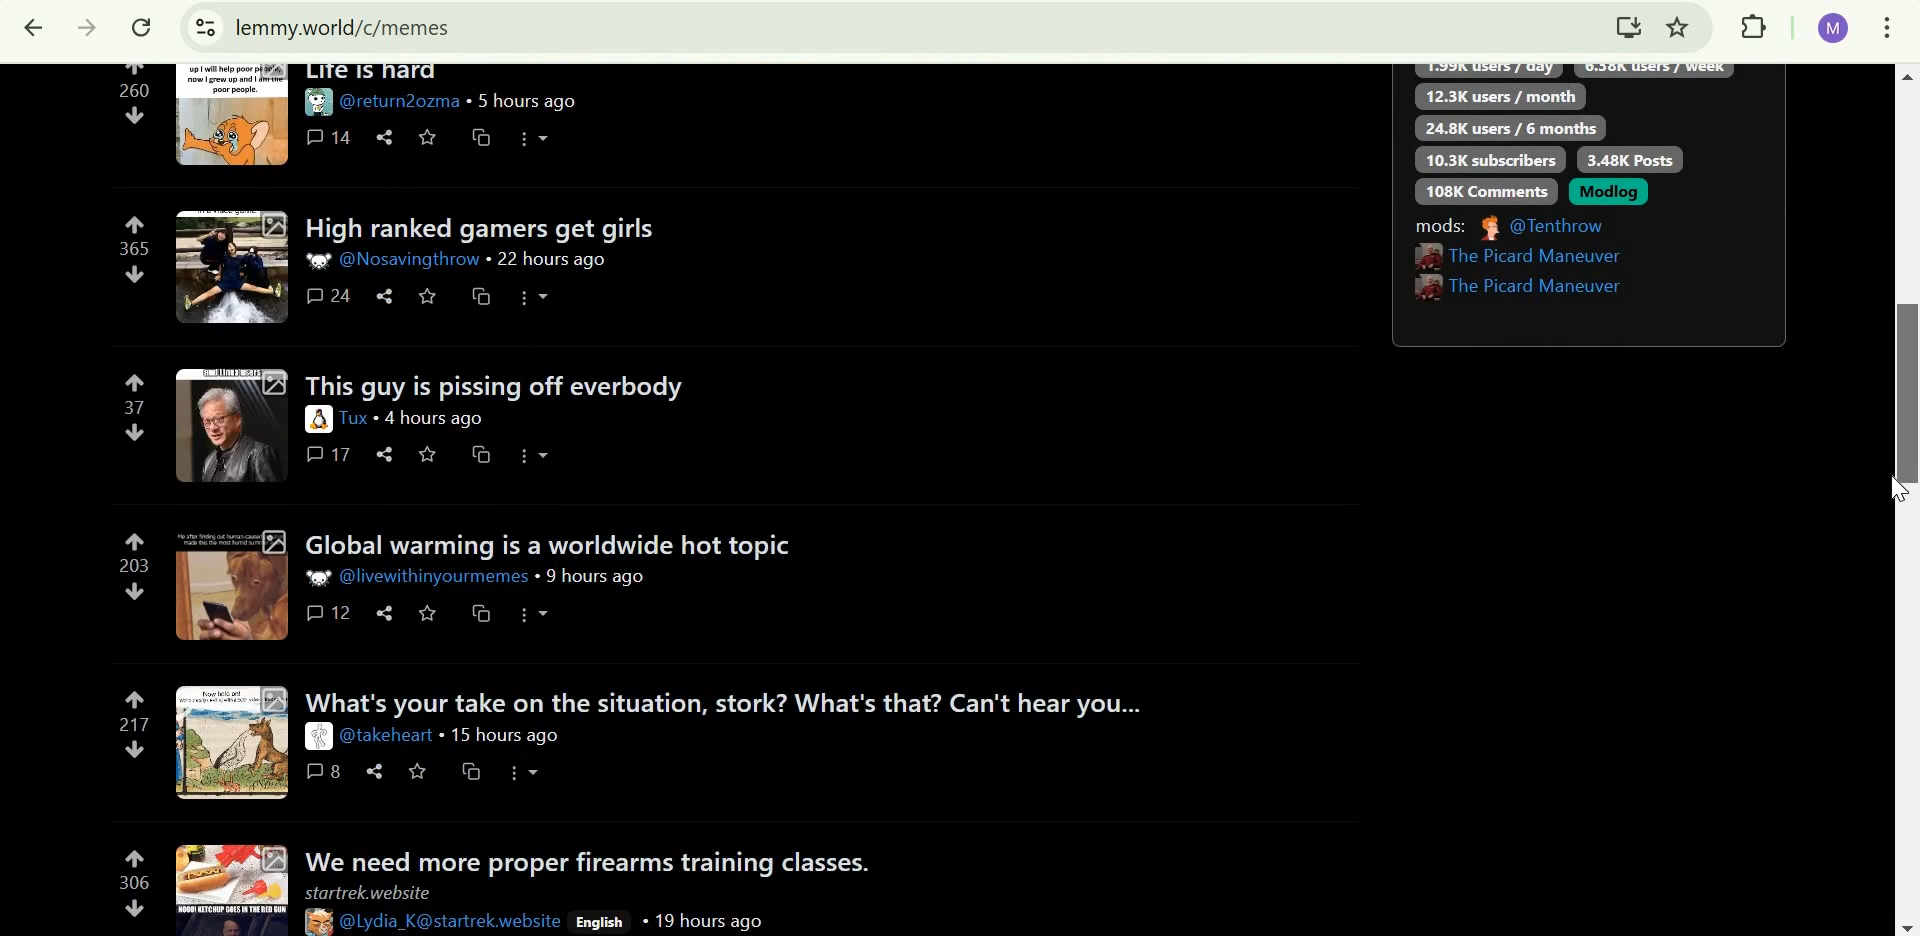 The image size is (1920, 936). I want to click on downvote, so click(138, 274).